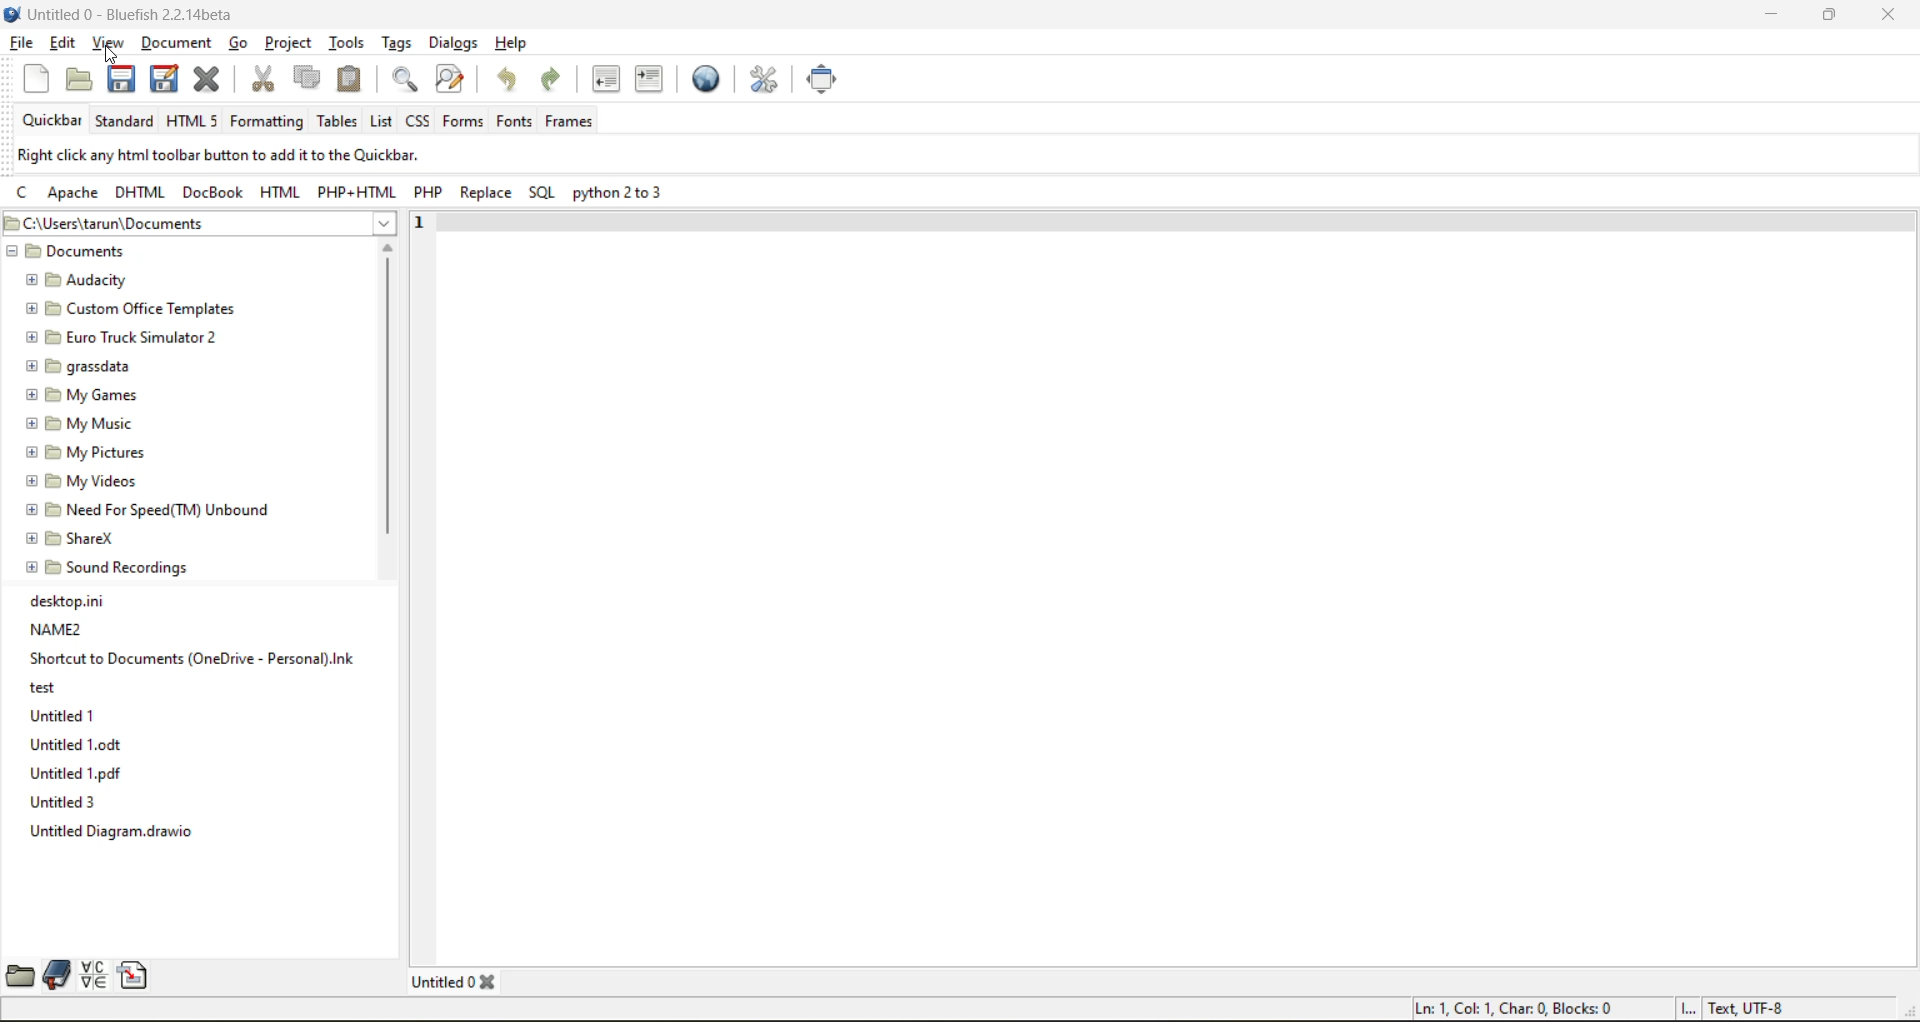  I want to click on tab name, so click(457, 980).